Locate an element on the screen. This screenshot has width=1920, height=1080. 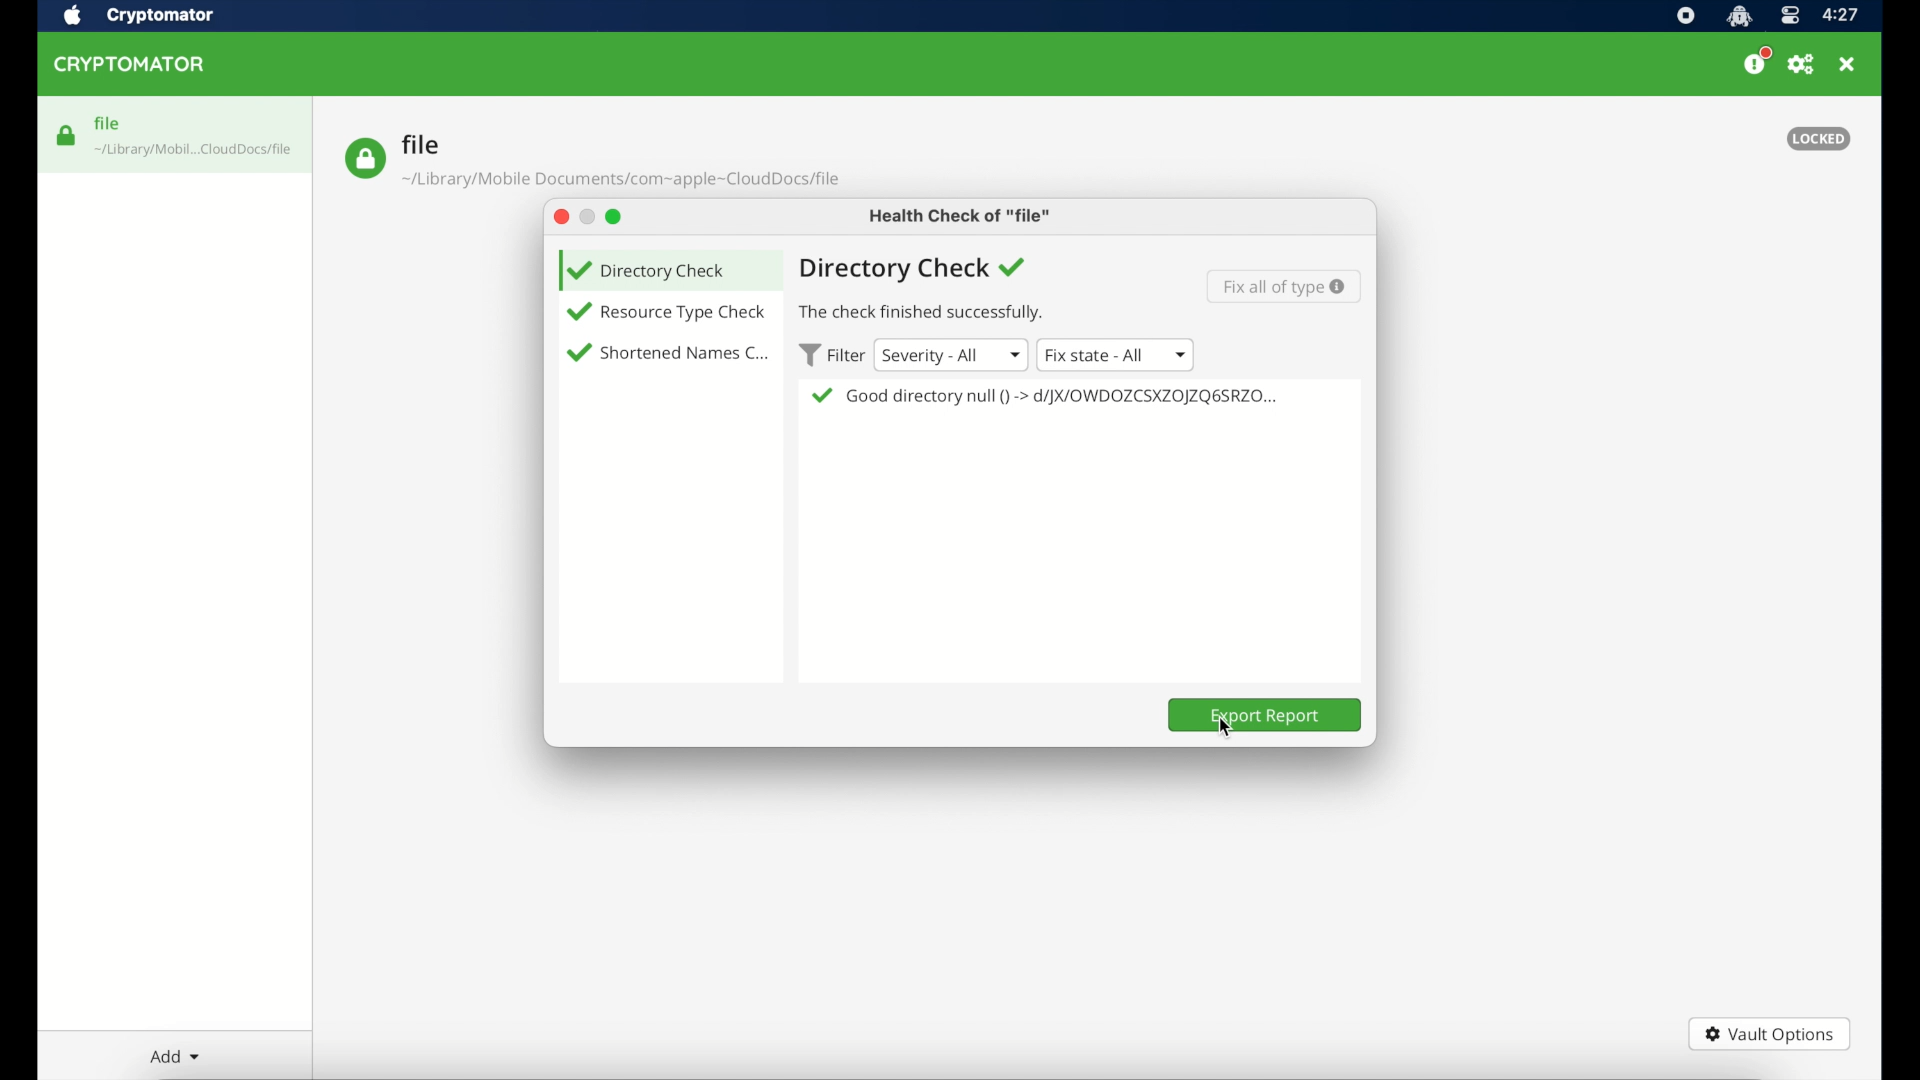
export report is located at coordinates (1265, 715).